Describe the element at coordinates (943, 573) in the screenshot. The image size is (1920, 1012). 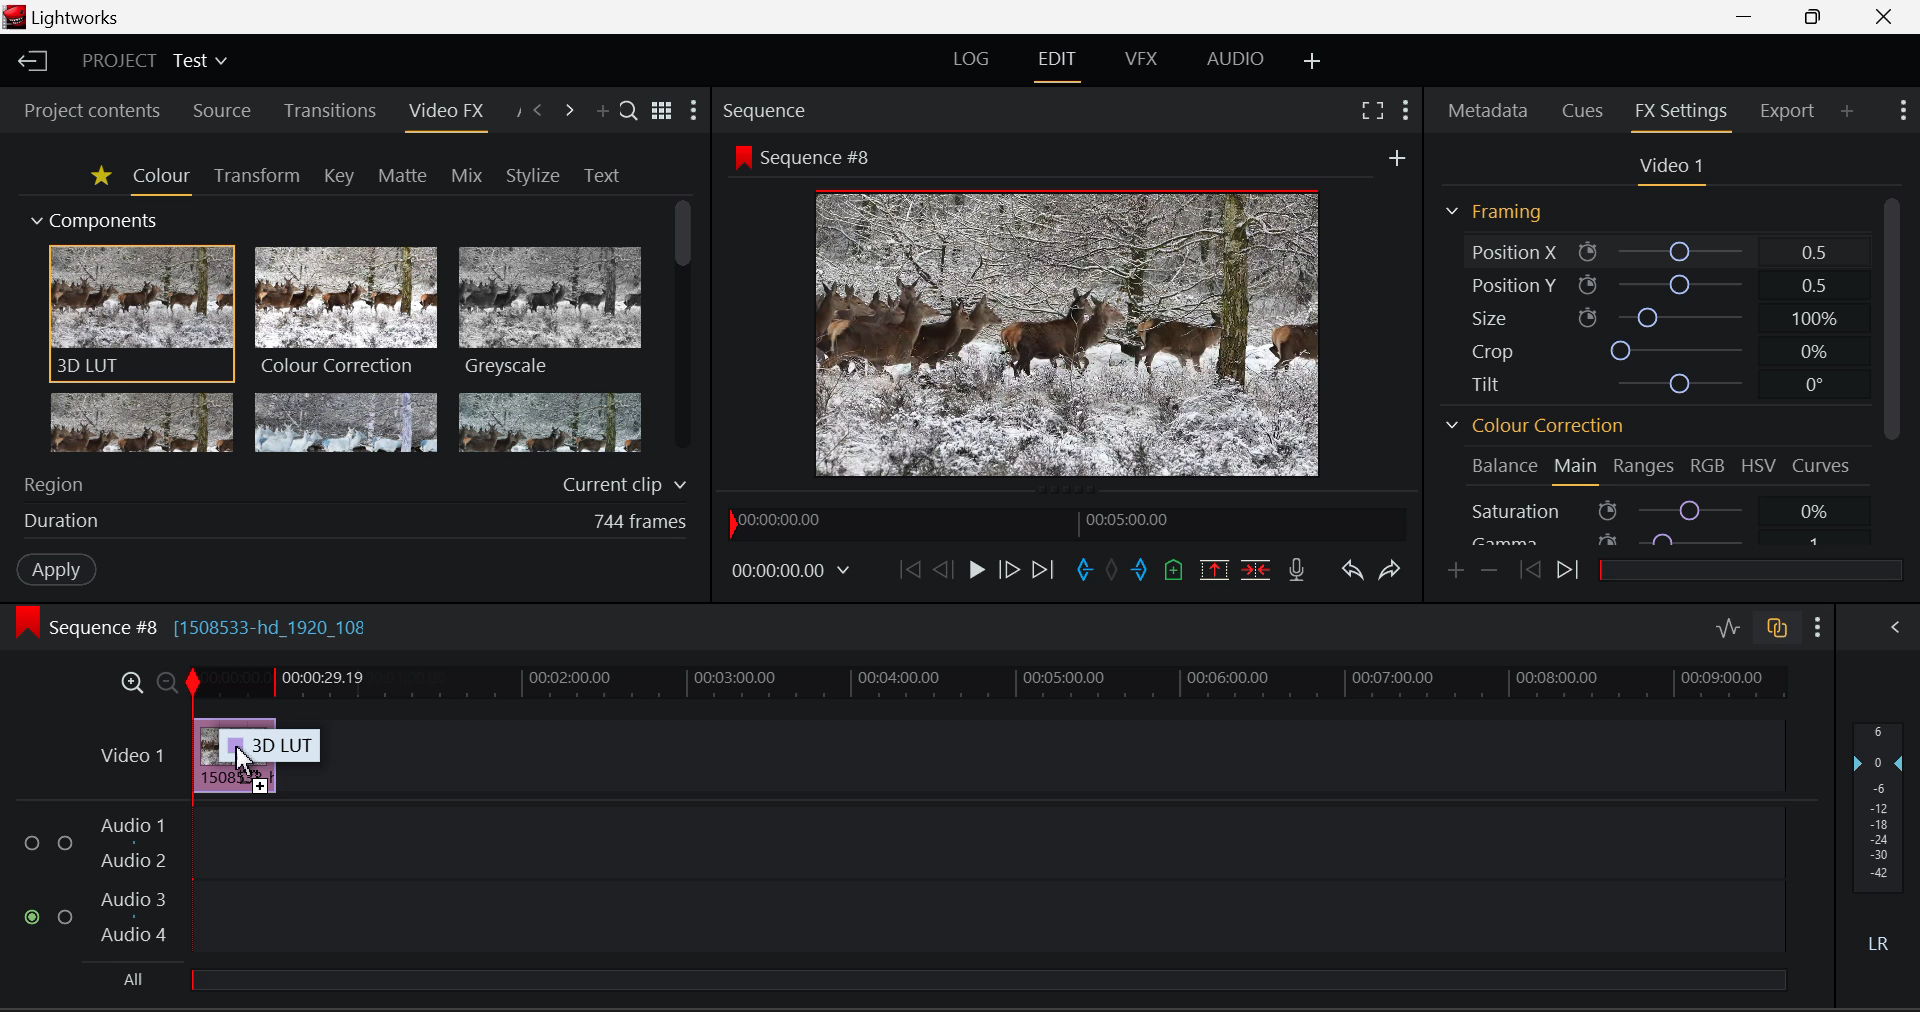
I see `Go Back` at that location.